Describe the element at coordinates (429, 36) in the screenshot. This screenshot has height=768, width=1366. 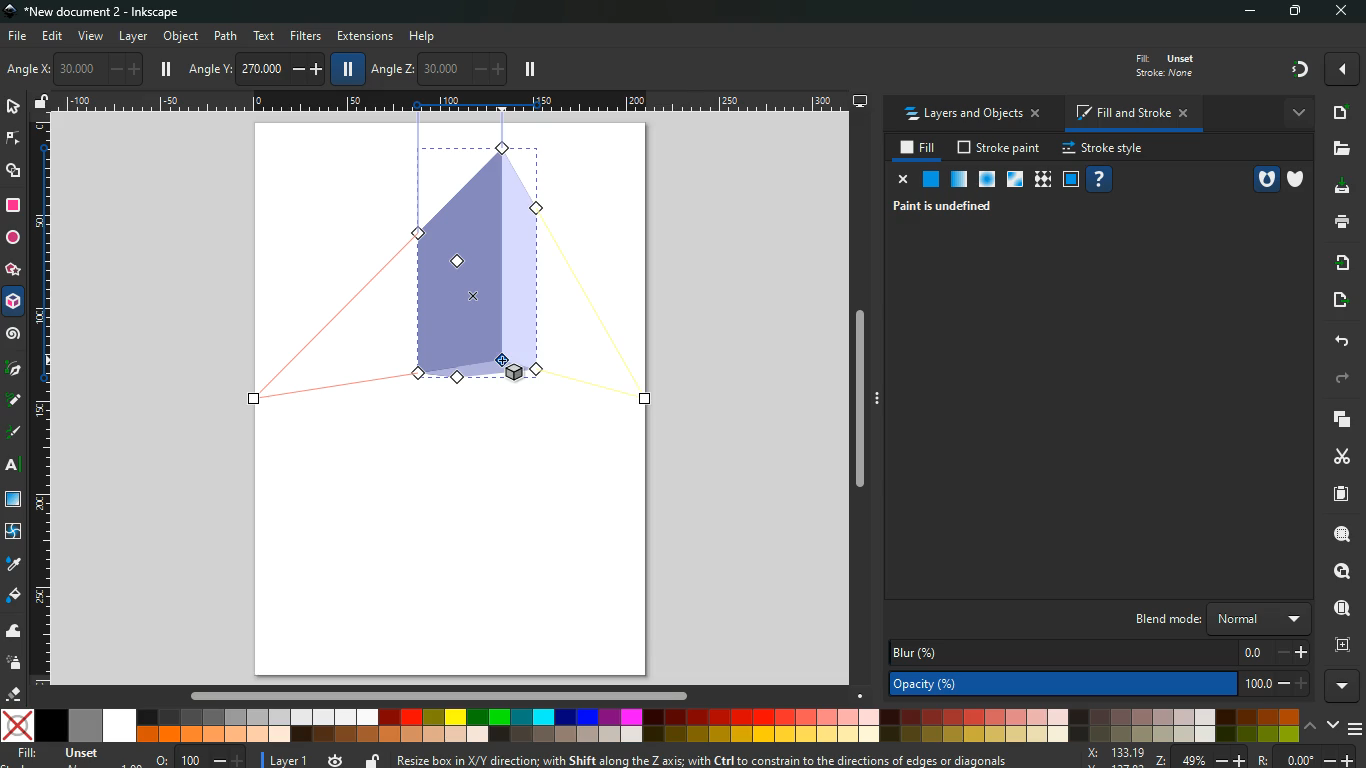
I see `help` at that location.